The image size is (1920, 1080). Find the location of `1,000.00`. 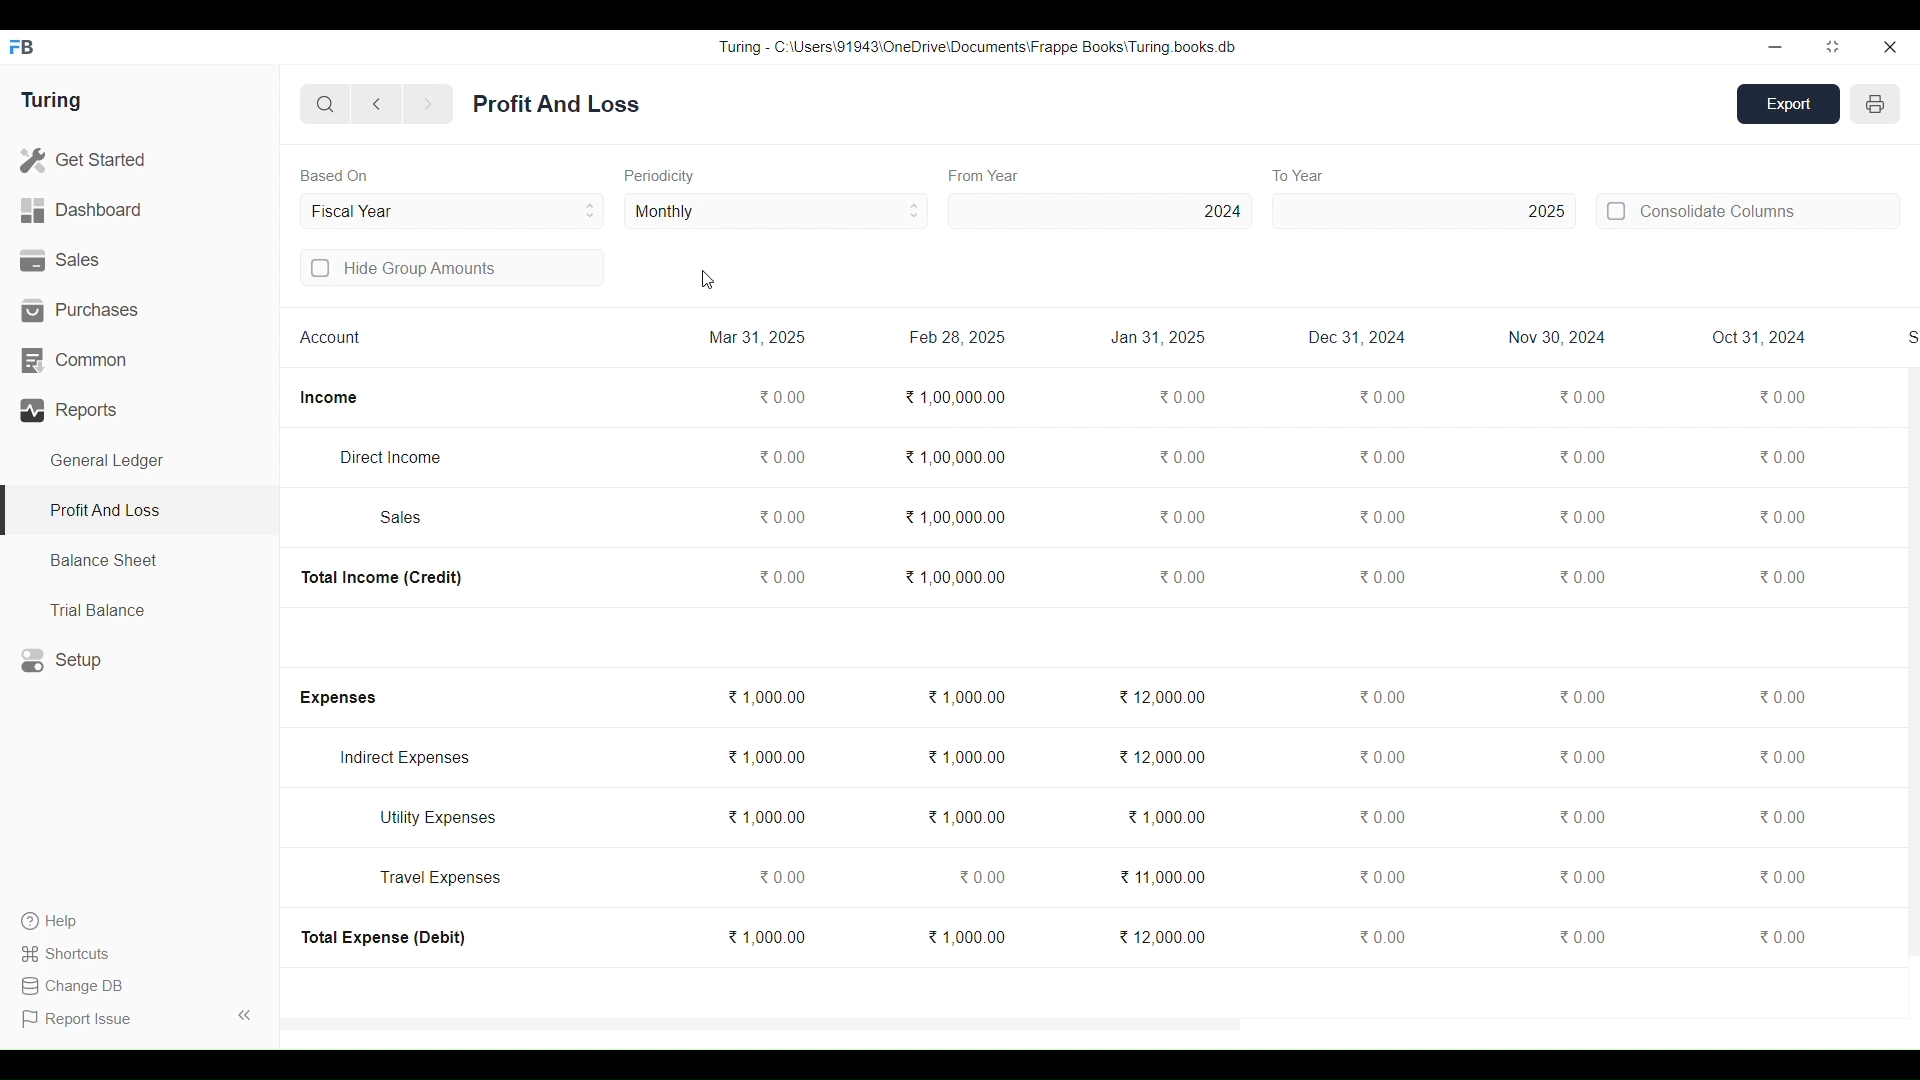

1,000.00 is located at coordinates (765, 817).